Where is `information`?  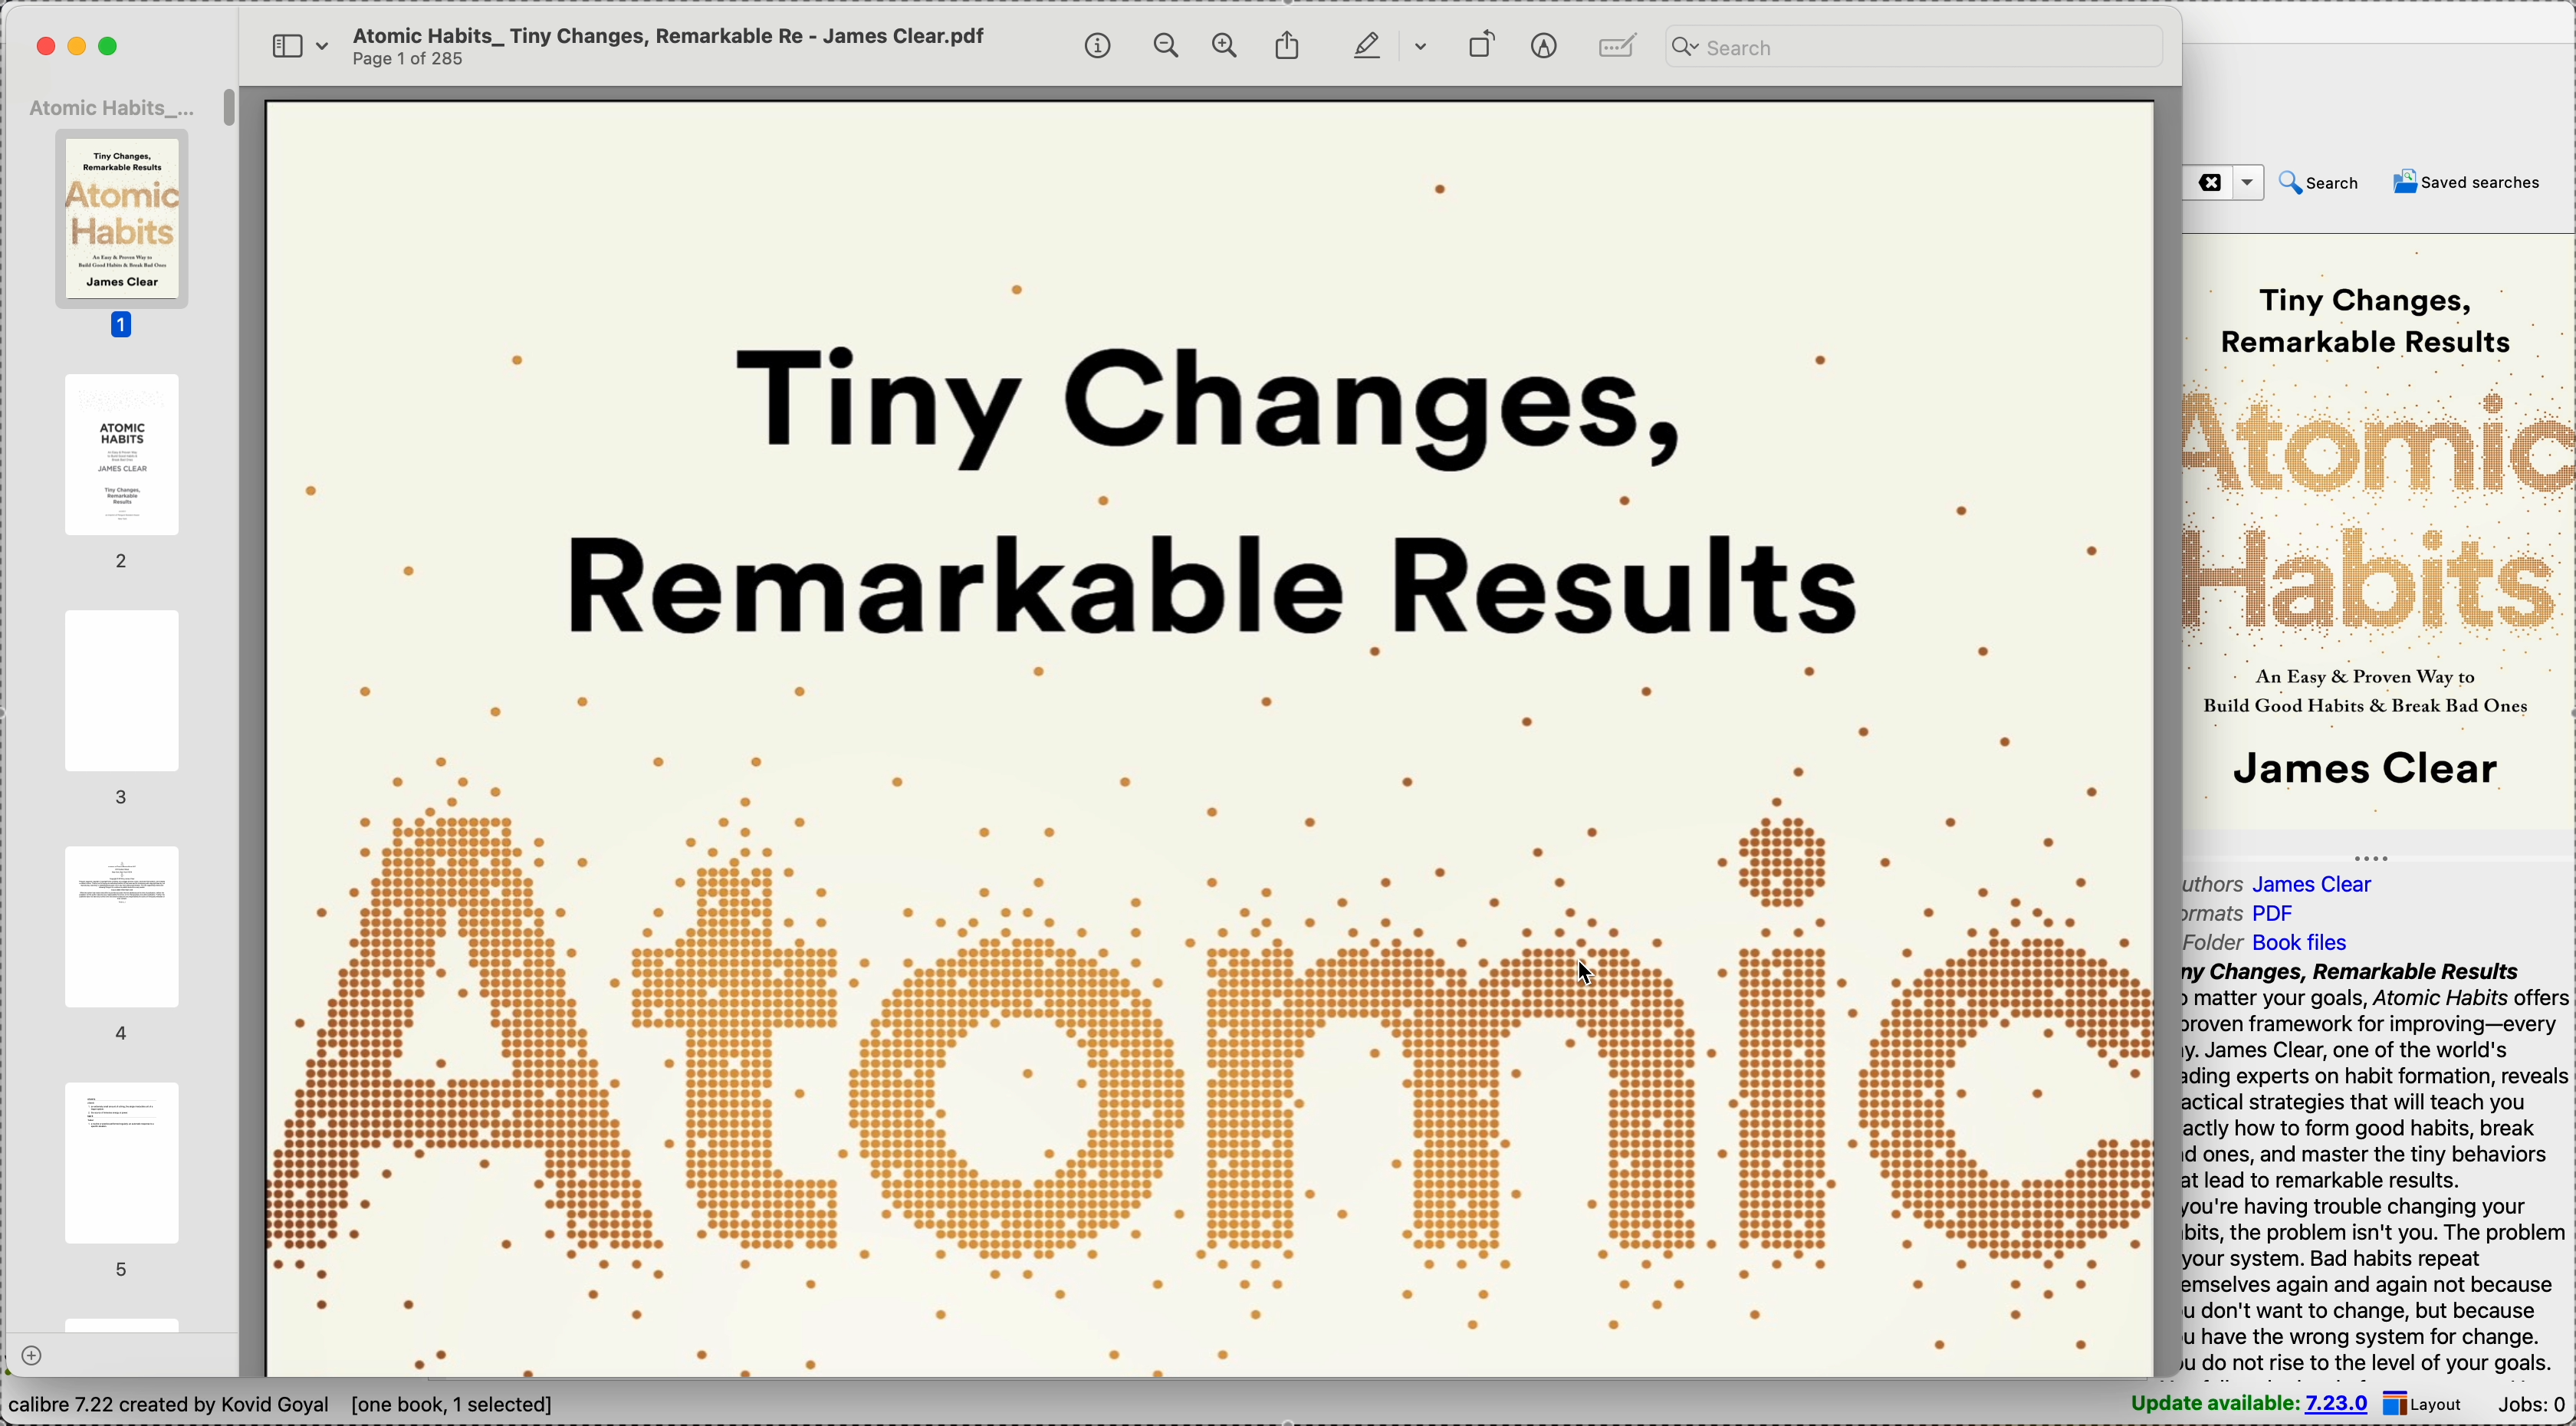
information is located at coordinates (1101, 45).